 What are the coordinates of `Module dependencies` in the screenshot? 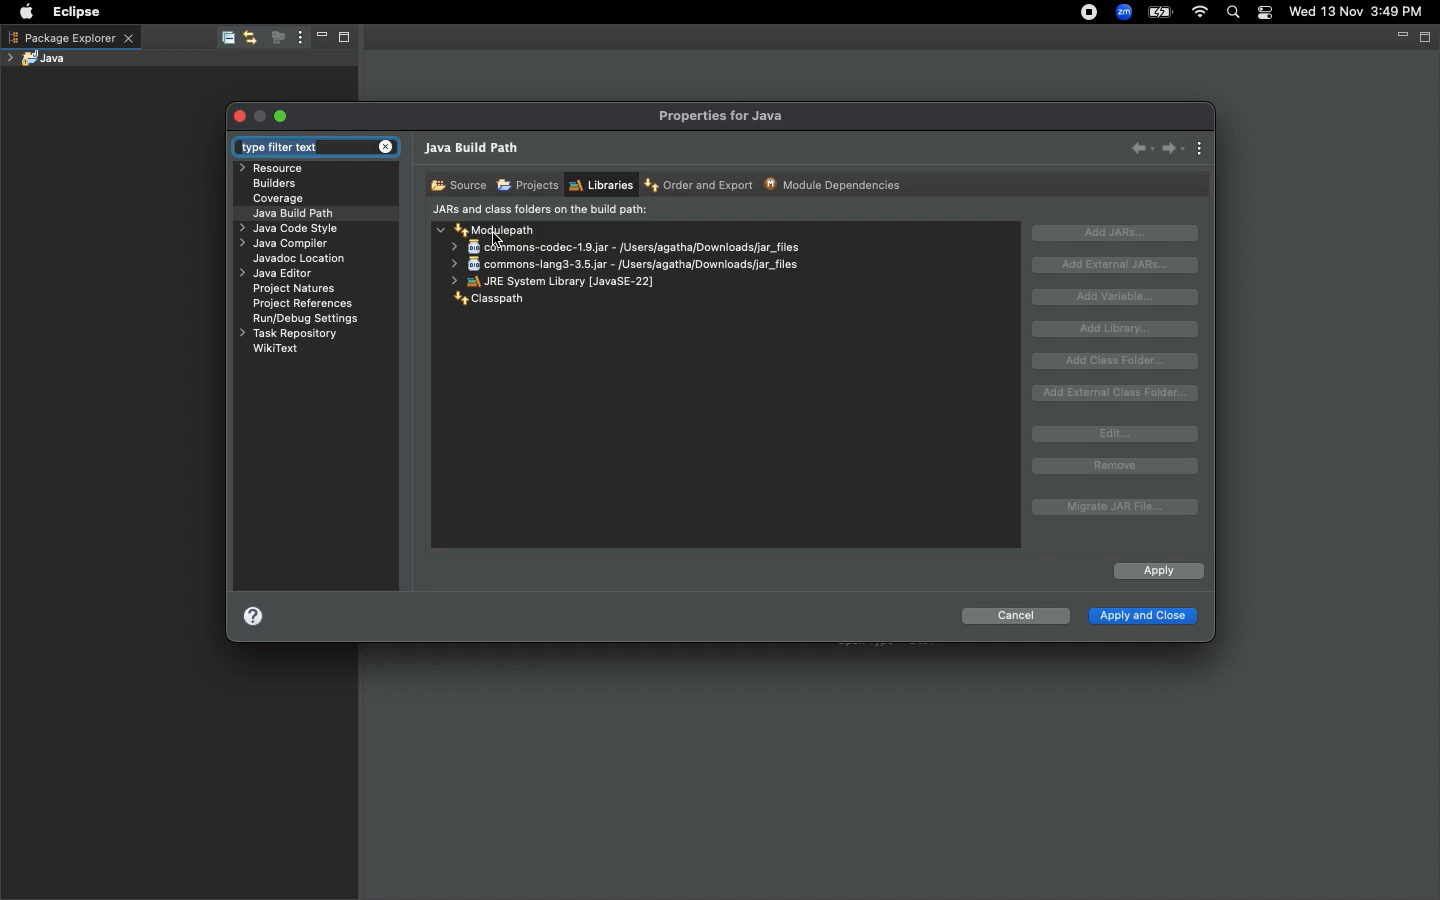 It's located at (834, 184).